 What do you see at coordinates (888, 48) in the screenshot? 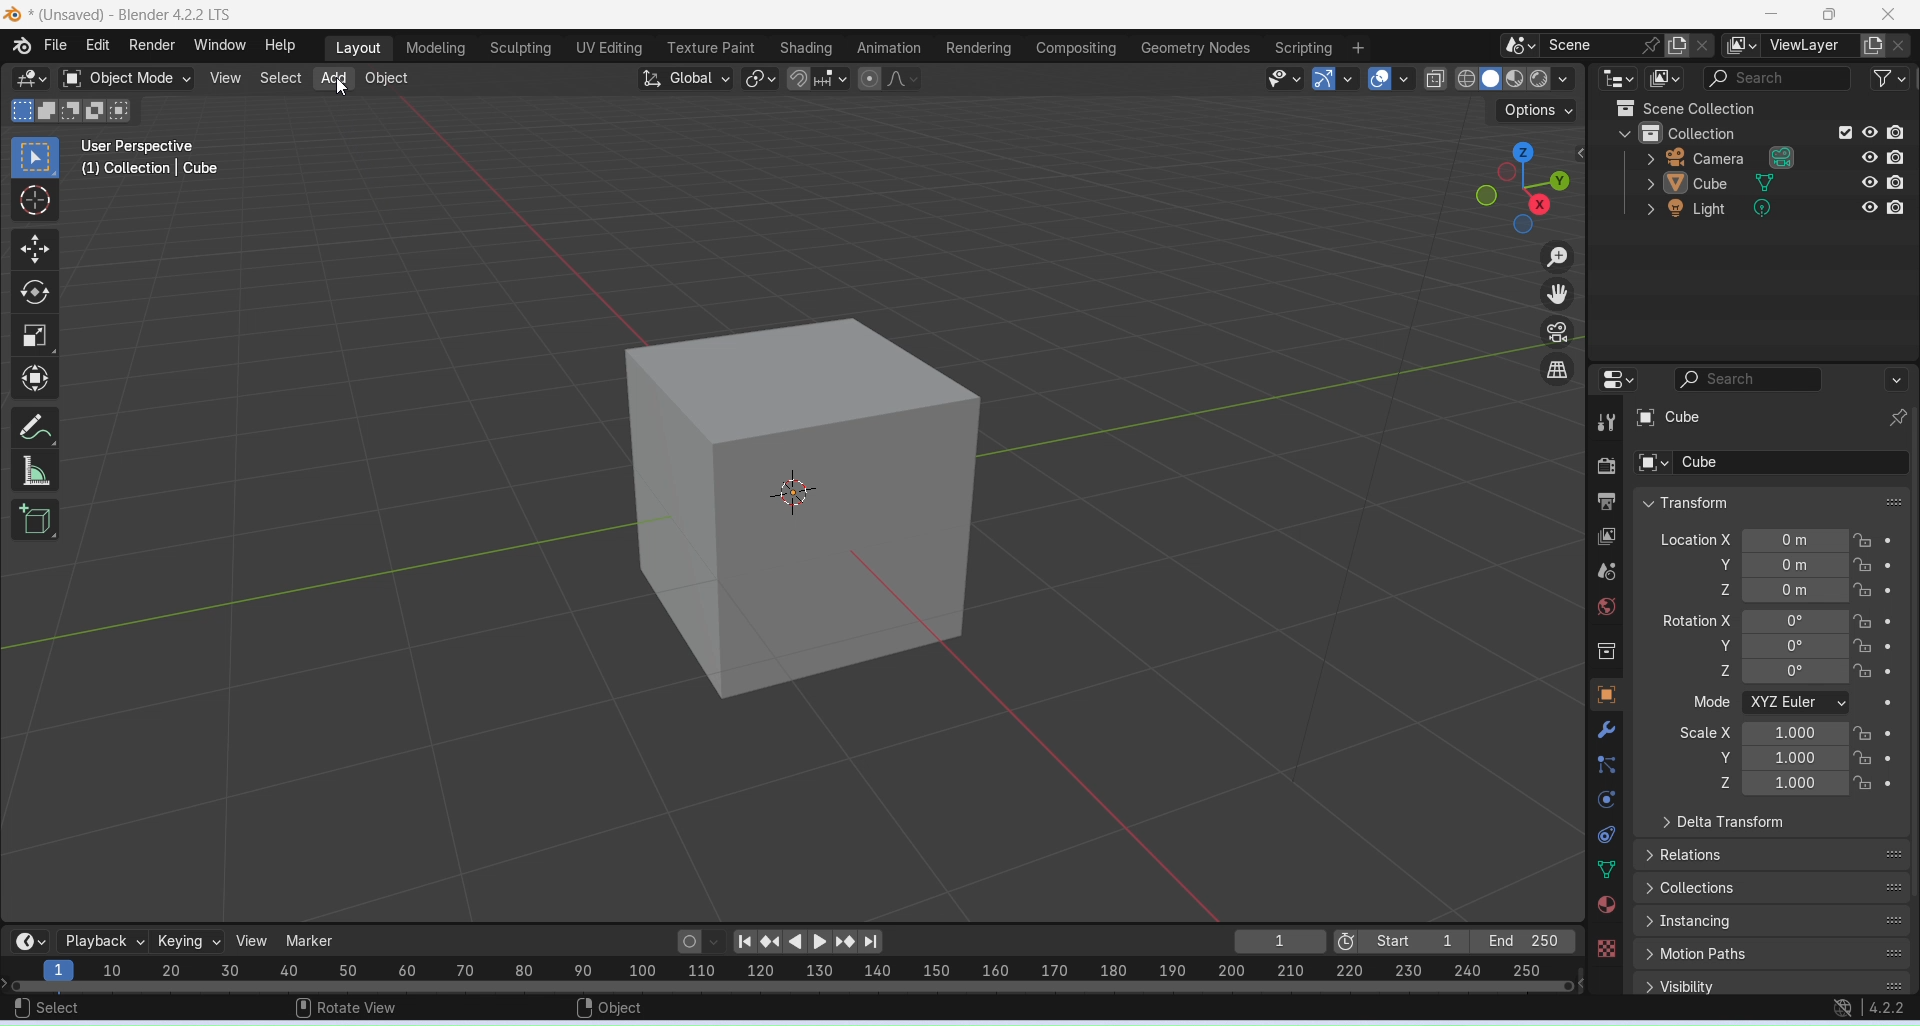
I see `Animation` at bounding box center [888, 48].